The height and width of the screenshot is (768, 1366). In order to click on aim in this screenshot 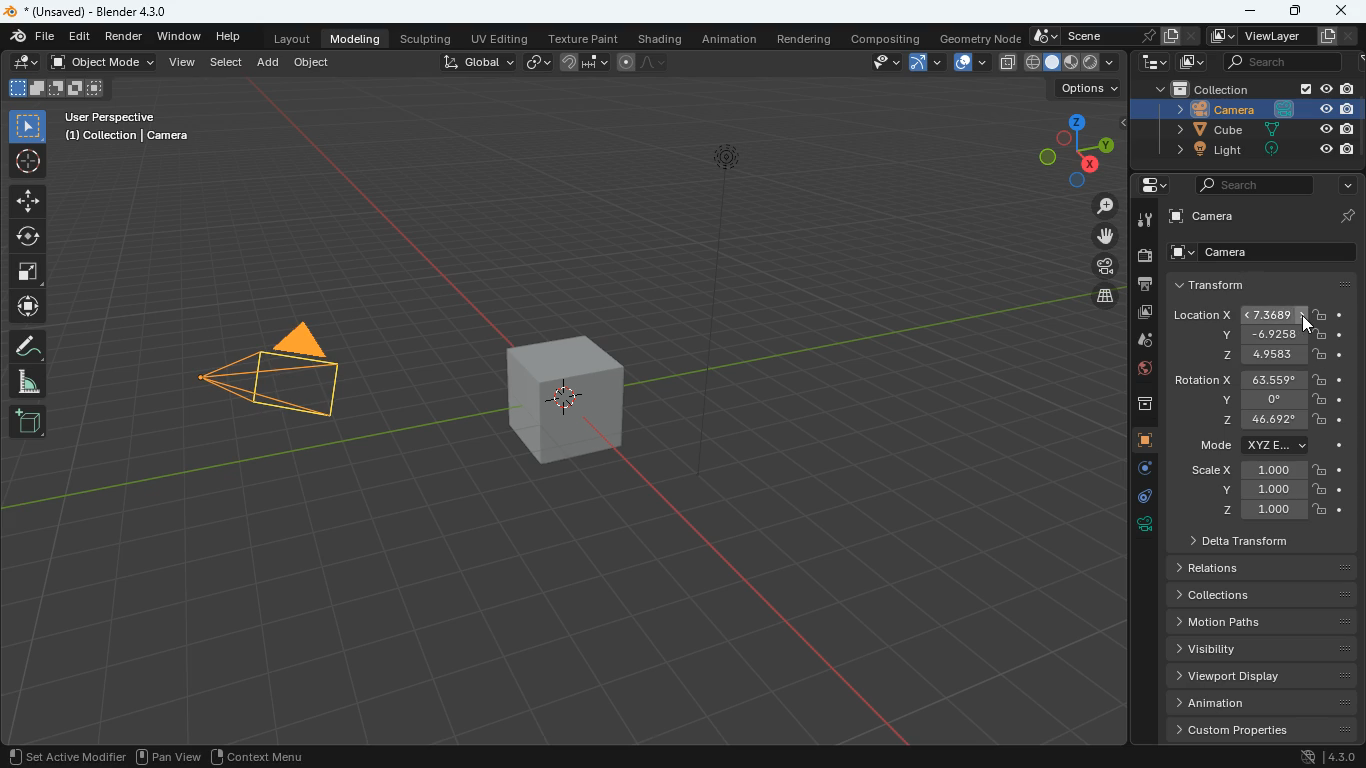, I will do `click(32, 161)`.